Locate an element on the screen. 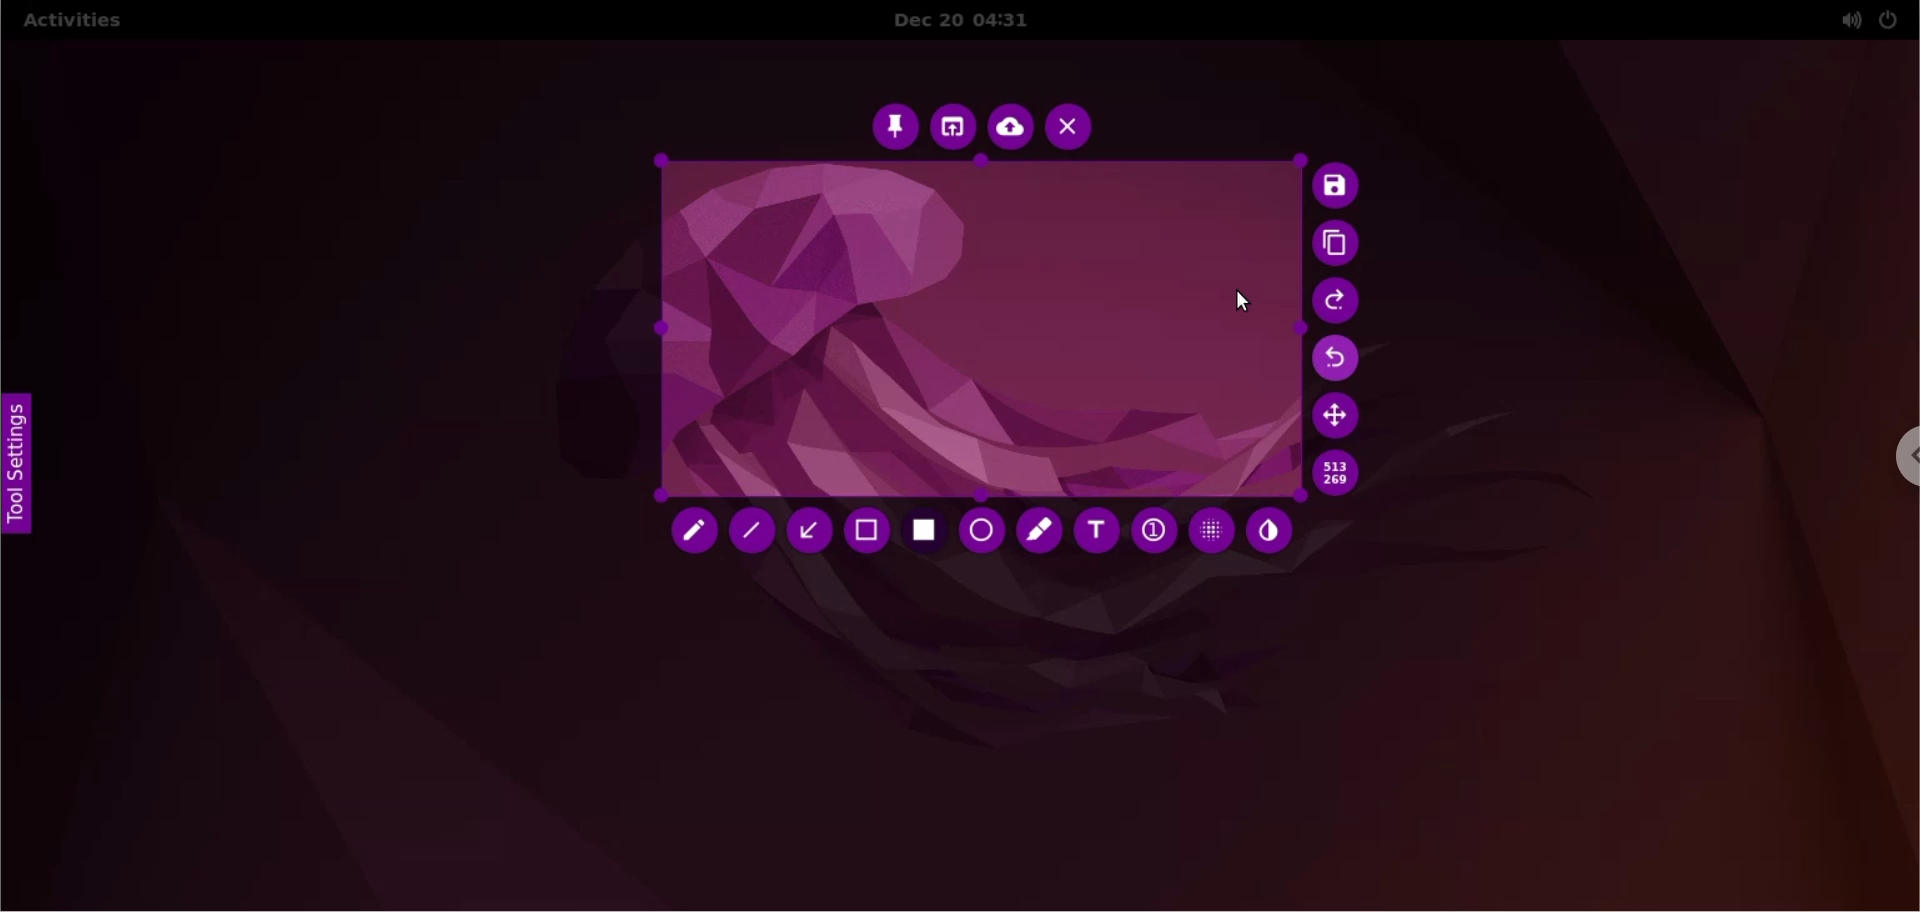 This screenshot has width=1920, height=912. save is located at coordinates (1337, 186).